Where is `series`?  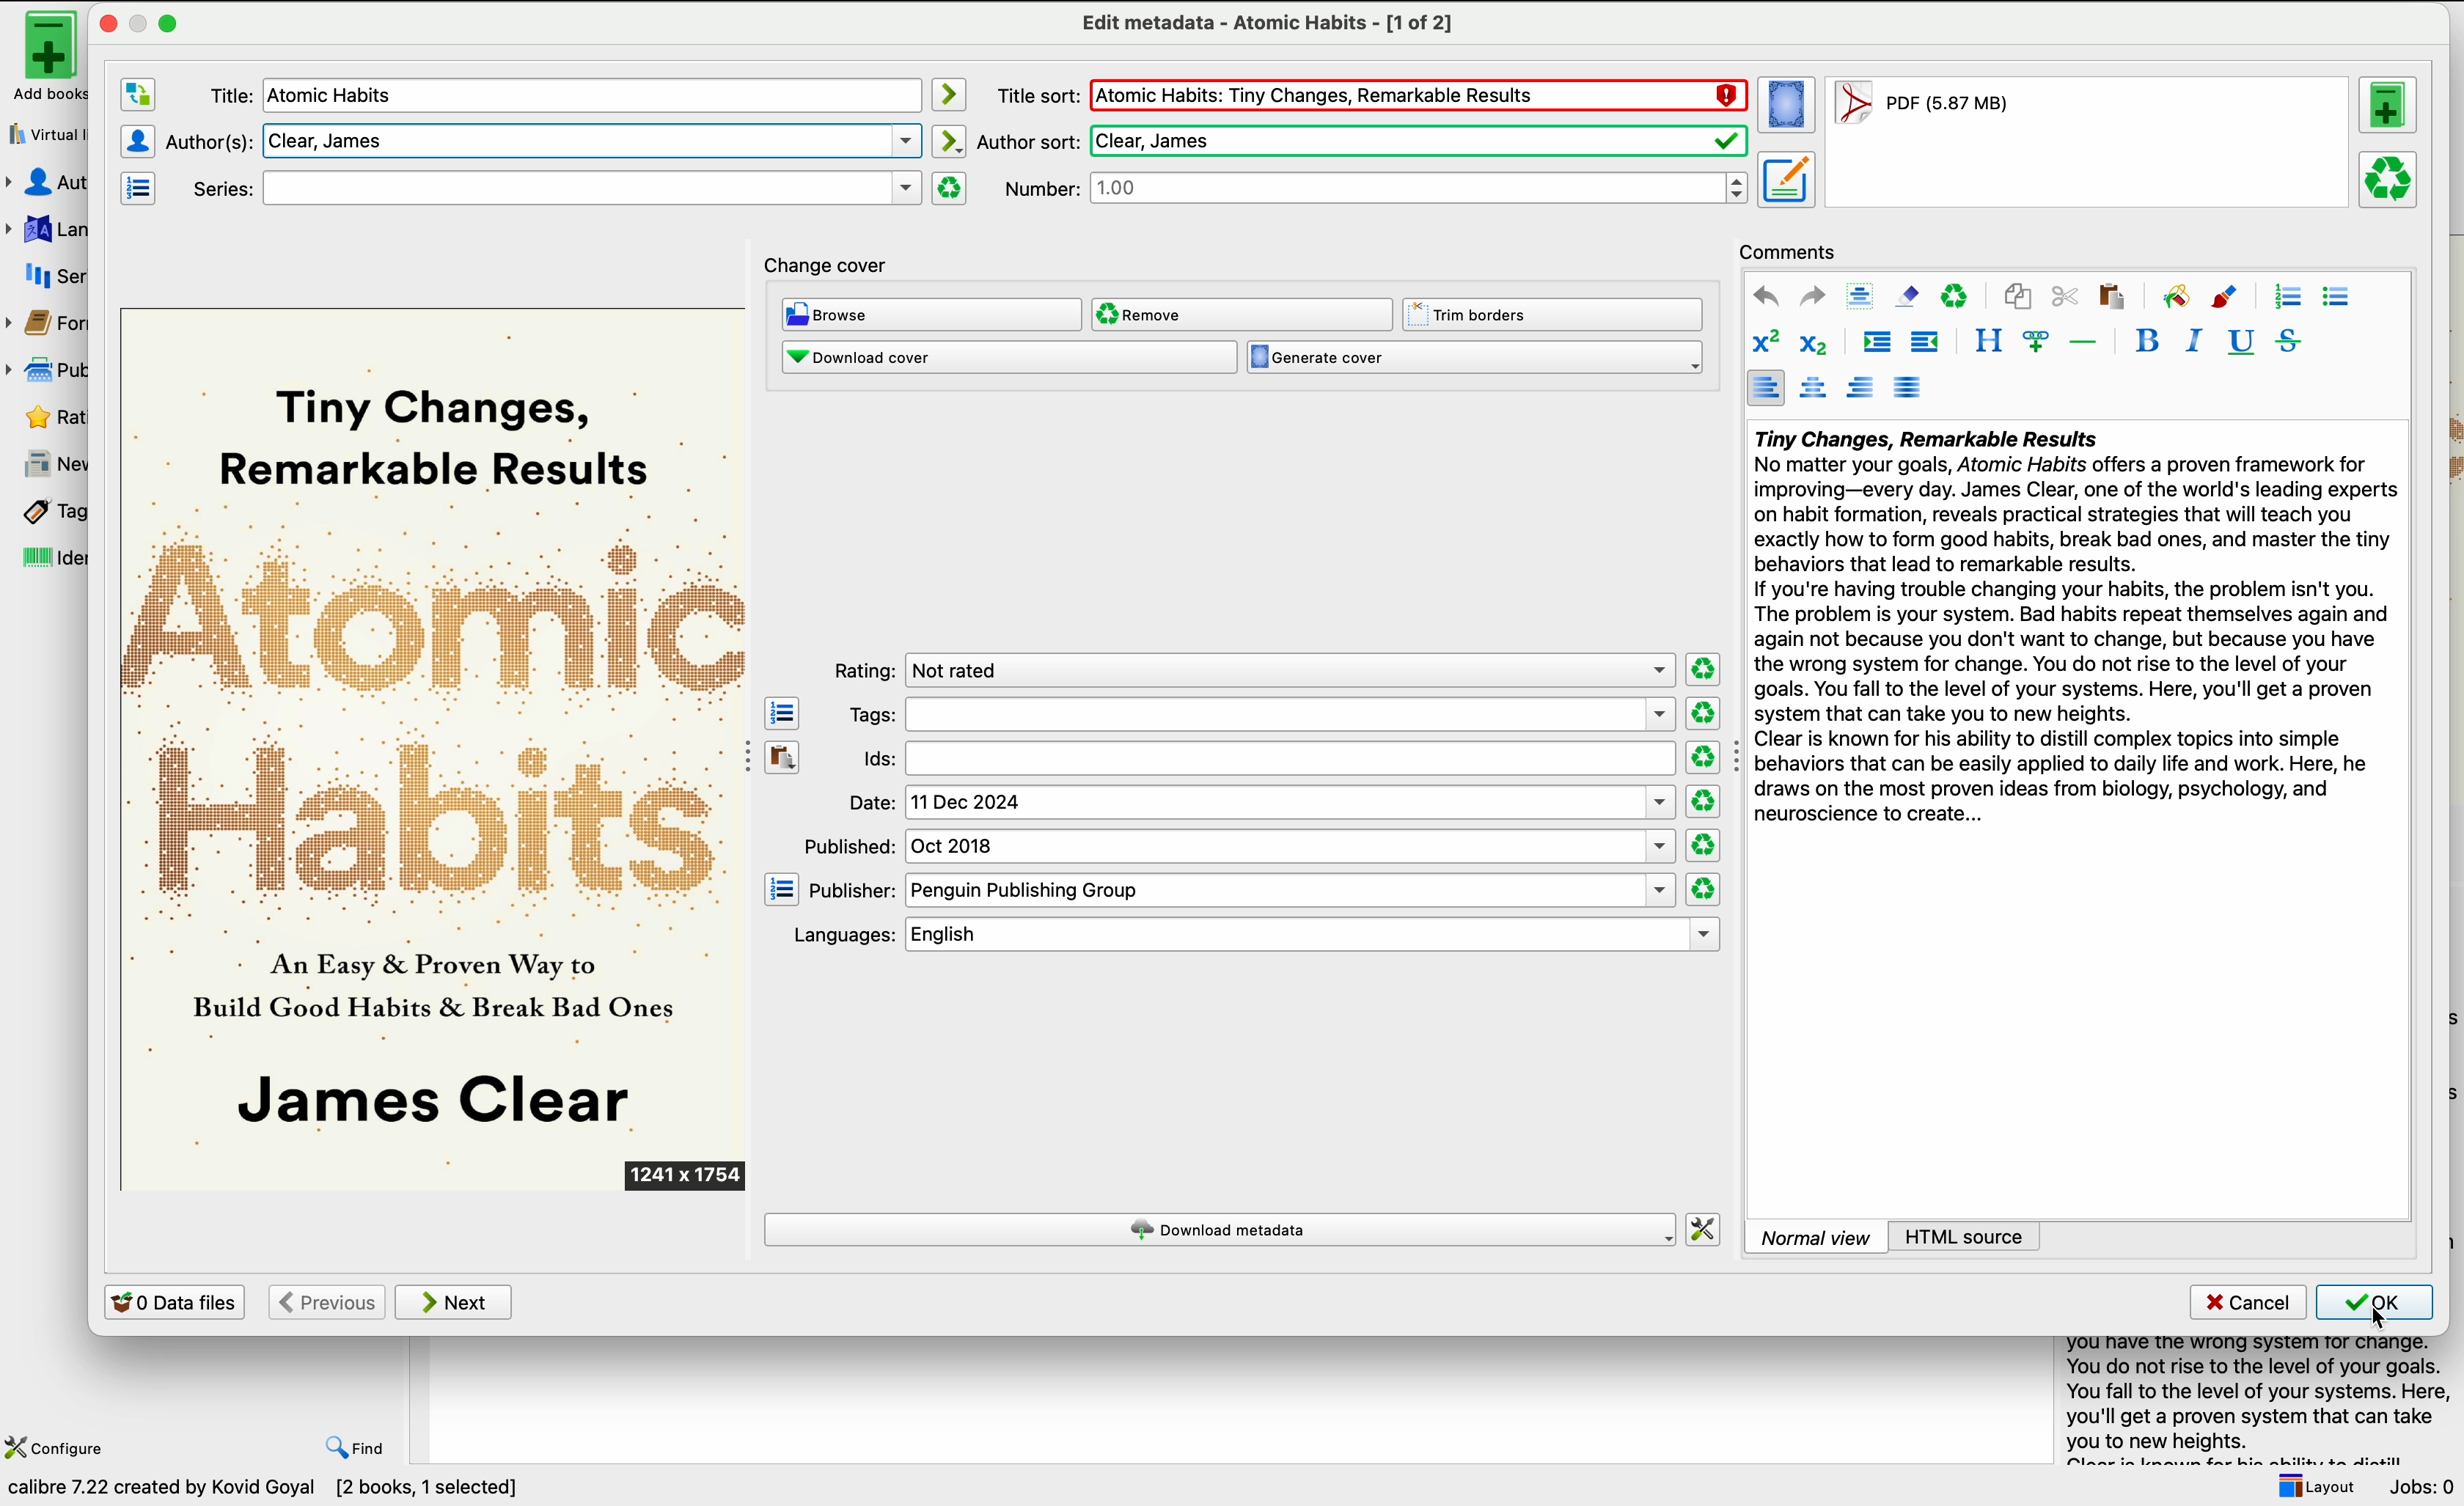
series is located at coordinates (48, 276).